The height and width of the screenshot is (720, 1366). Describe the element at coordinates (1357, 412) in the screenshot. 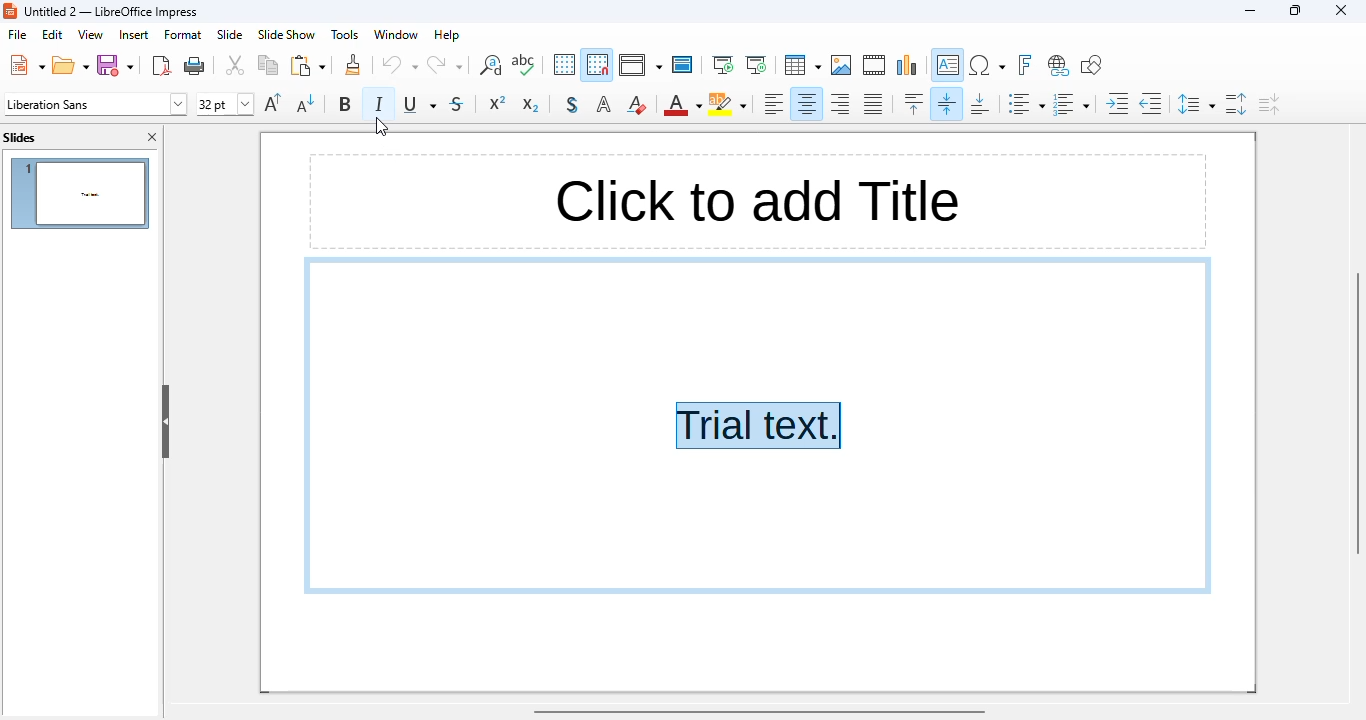

I see `vertical scroll bar` at that location.